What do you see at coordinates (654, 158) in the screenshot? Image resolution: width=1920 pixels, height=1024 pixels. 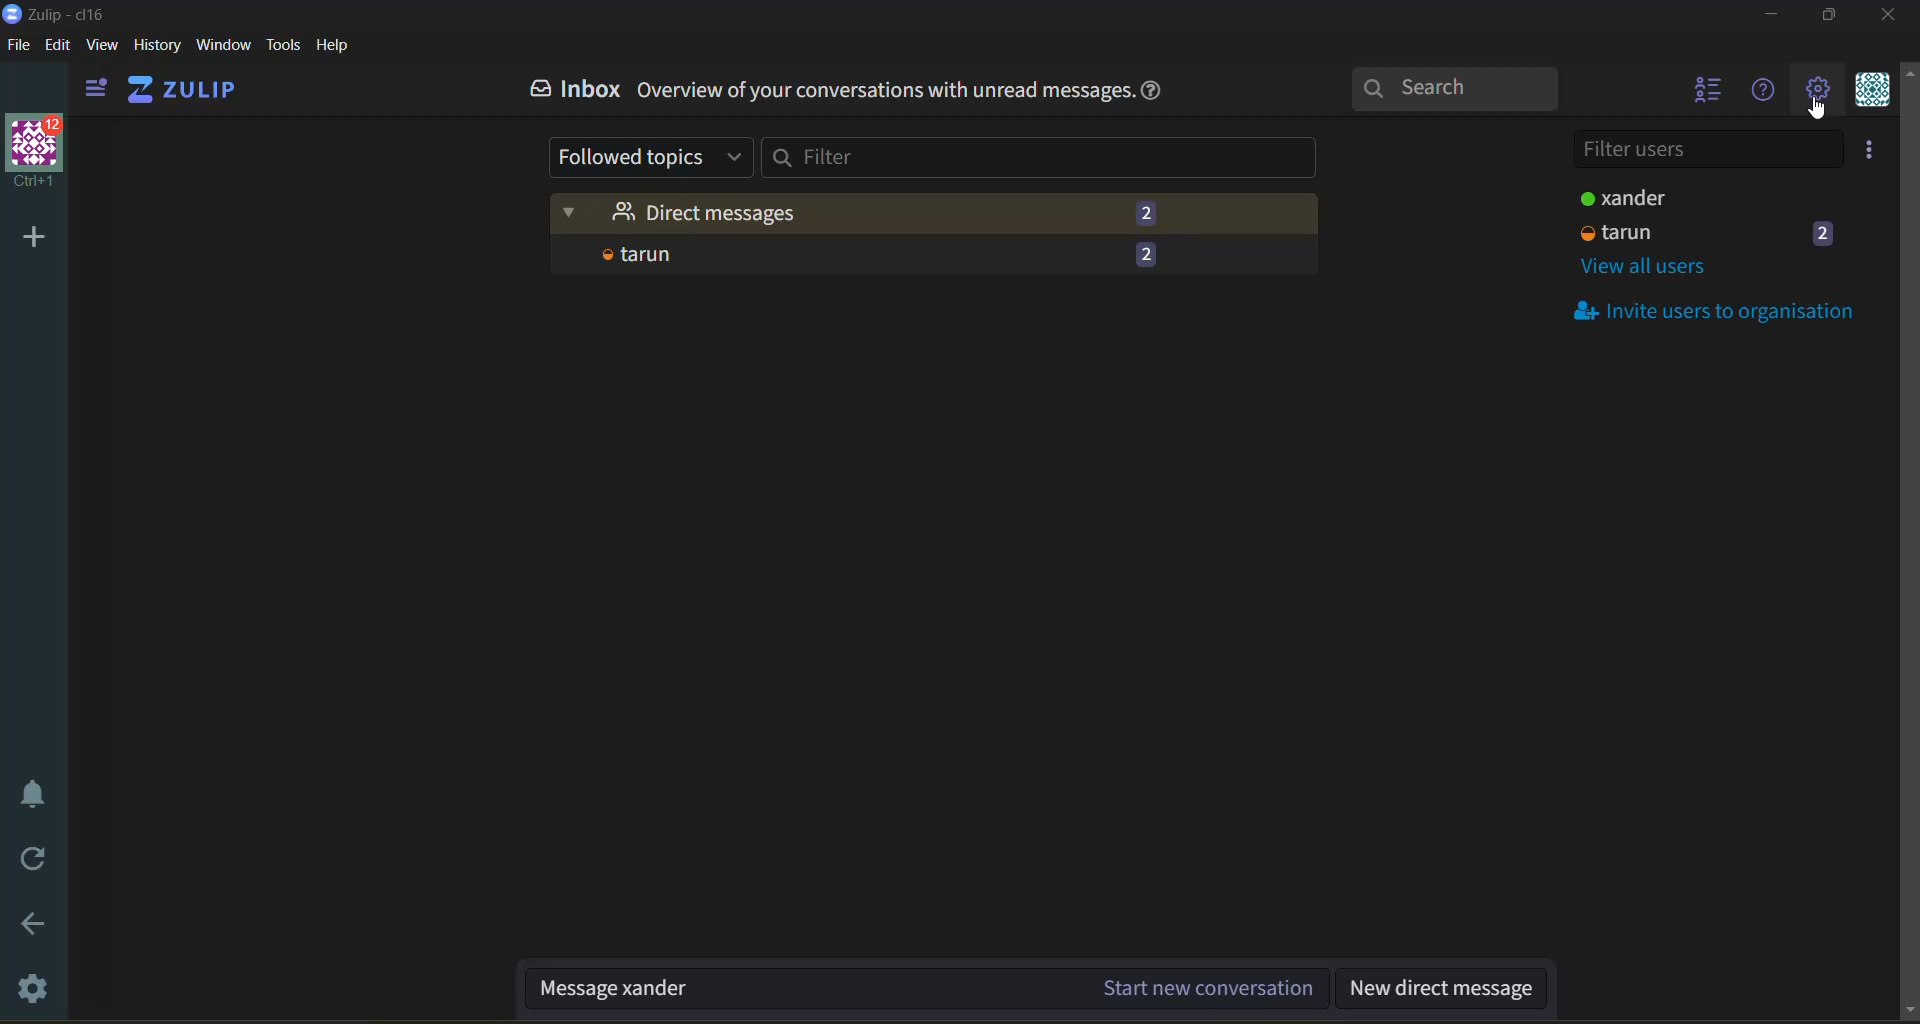 I see `followed topics` at bounding box center [654, 158].